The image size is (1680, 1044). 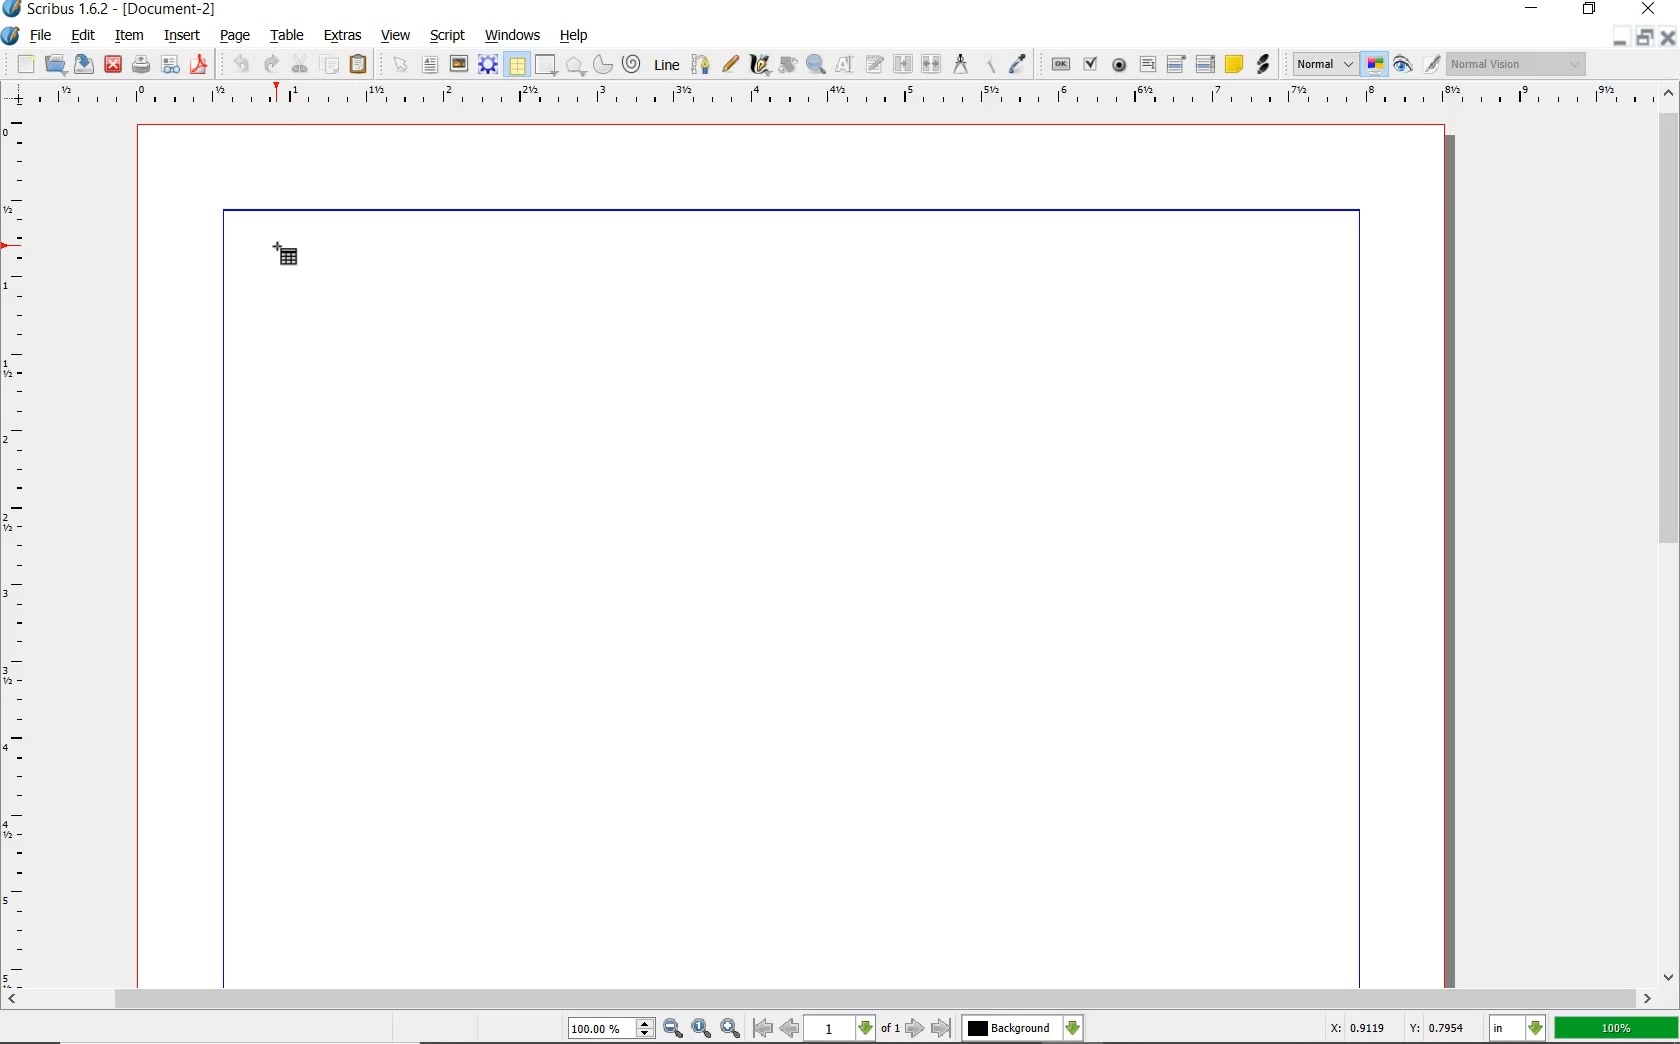 What do you see at coordinates (242, 65) in the screenshot?
I see `undo` at bounding box center [242, 65].